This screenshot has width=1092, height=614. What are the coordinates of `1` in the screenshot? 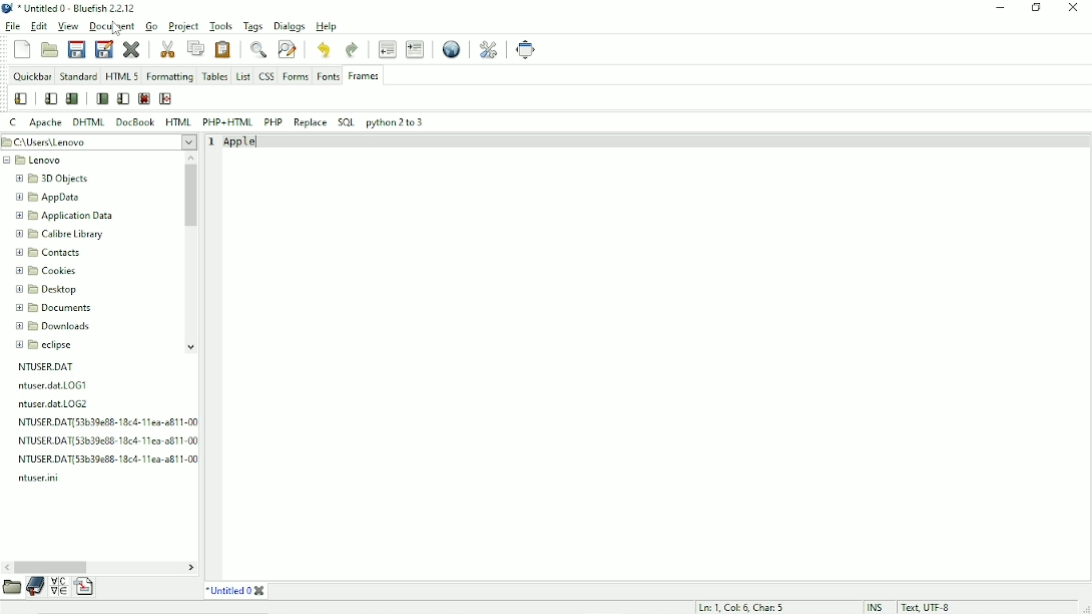 It's located at (210, 141).